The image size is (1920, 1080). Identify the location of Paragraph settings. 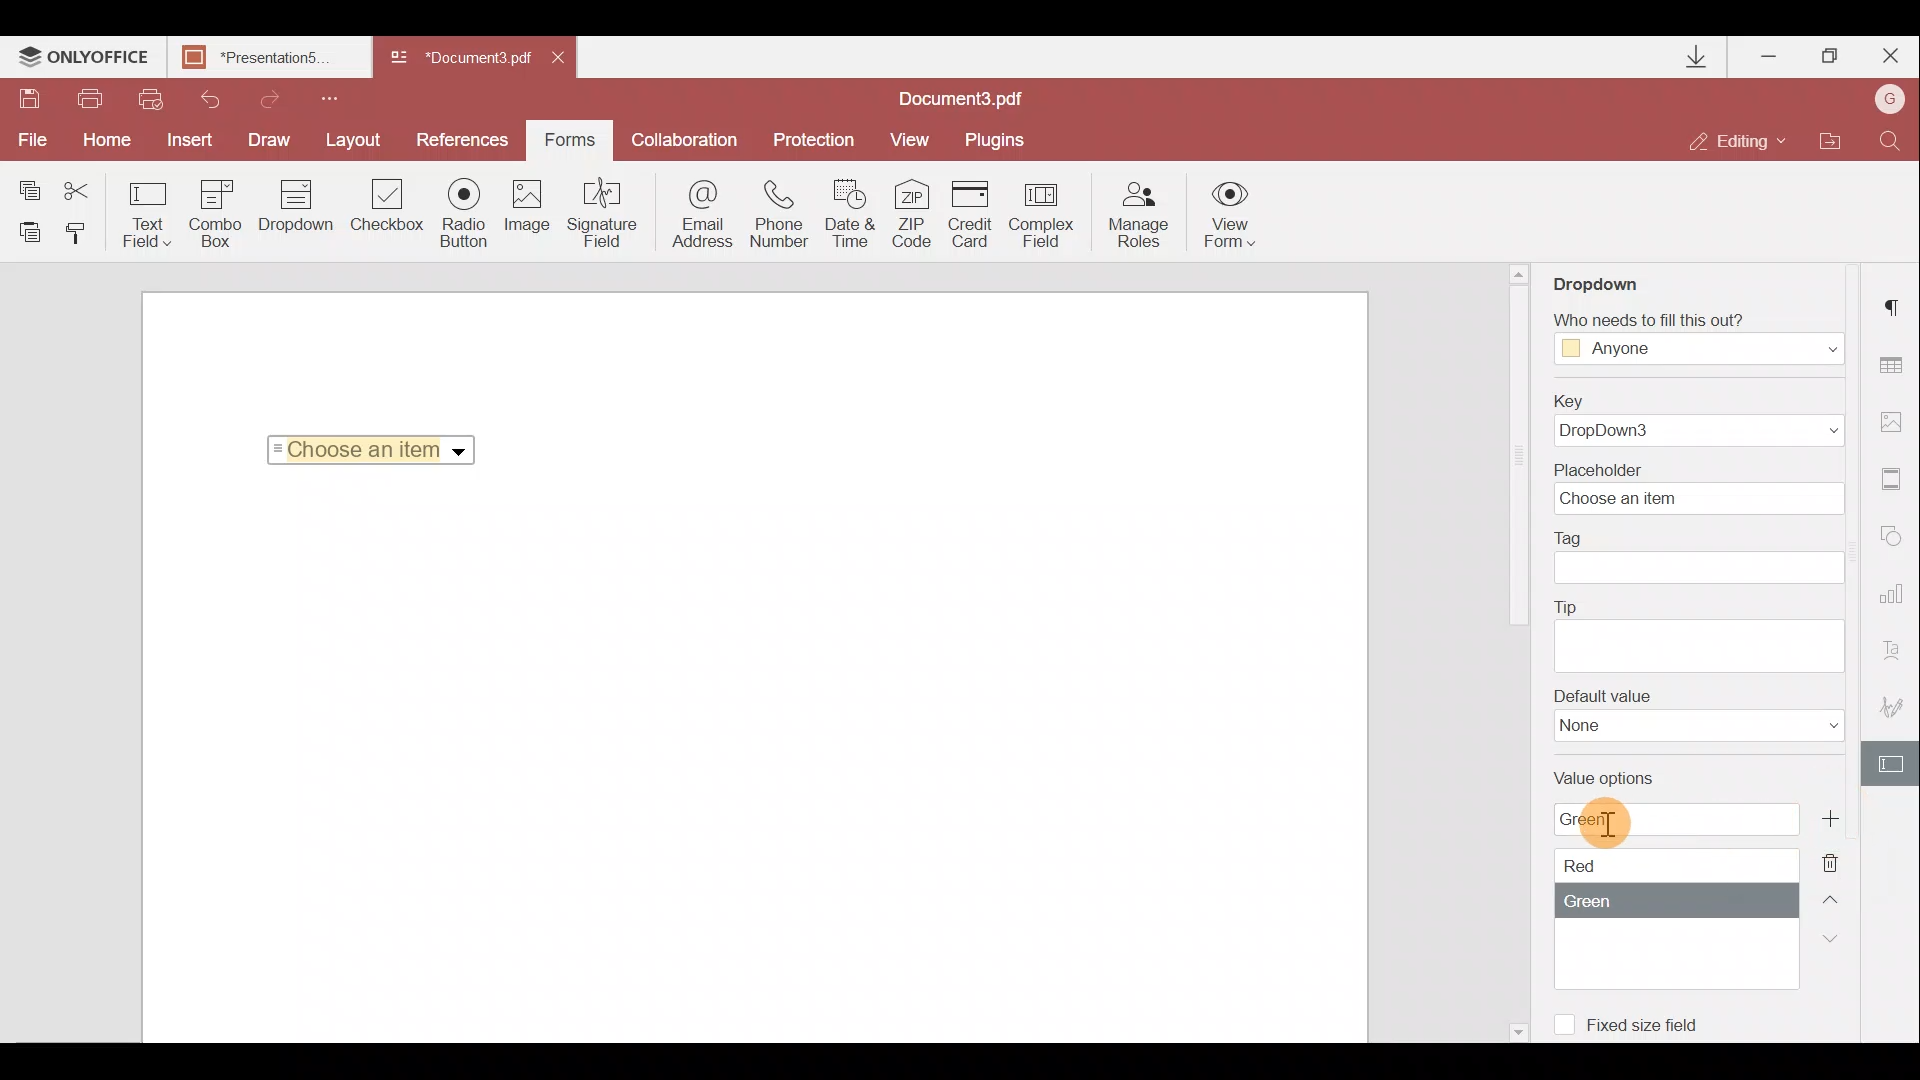
(1898, 305).